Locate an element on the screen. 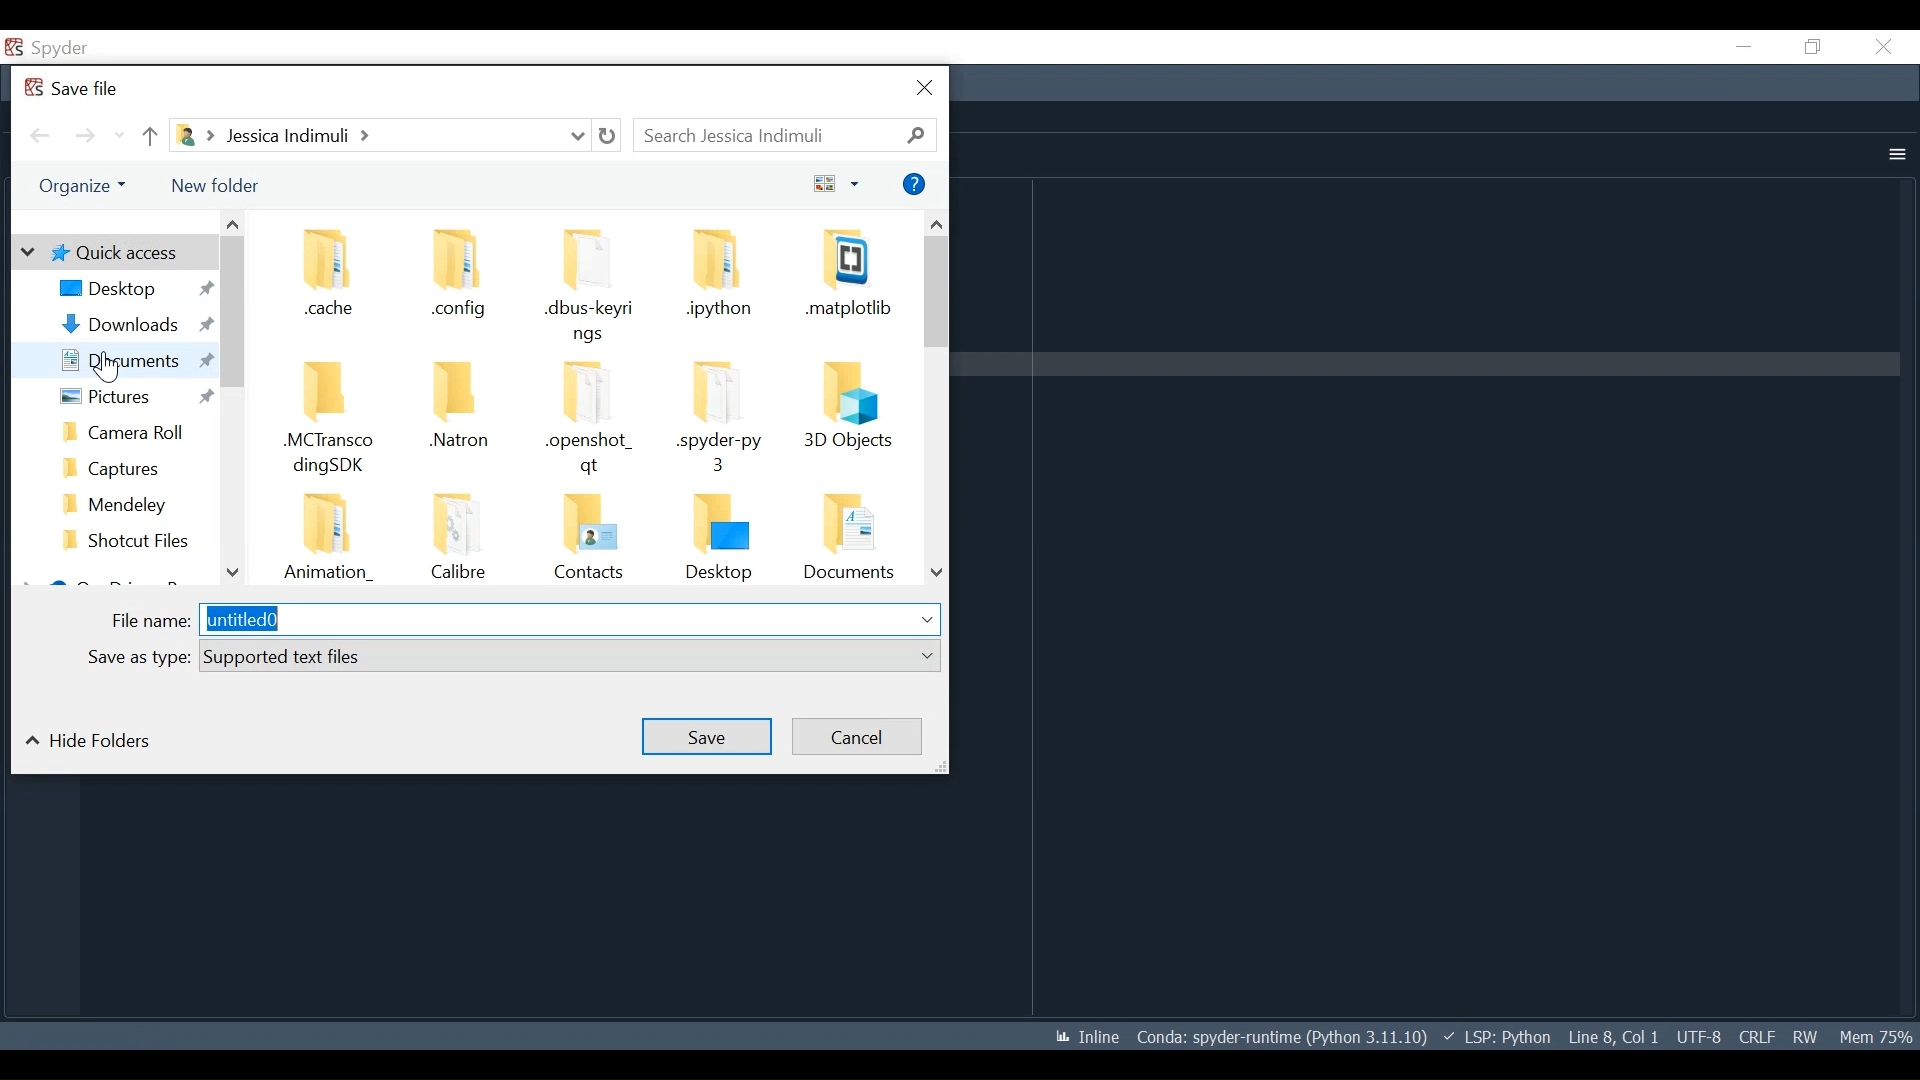  Desktop is located at coordinates (134, 287).